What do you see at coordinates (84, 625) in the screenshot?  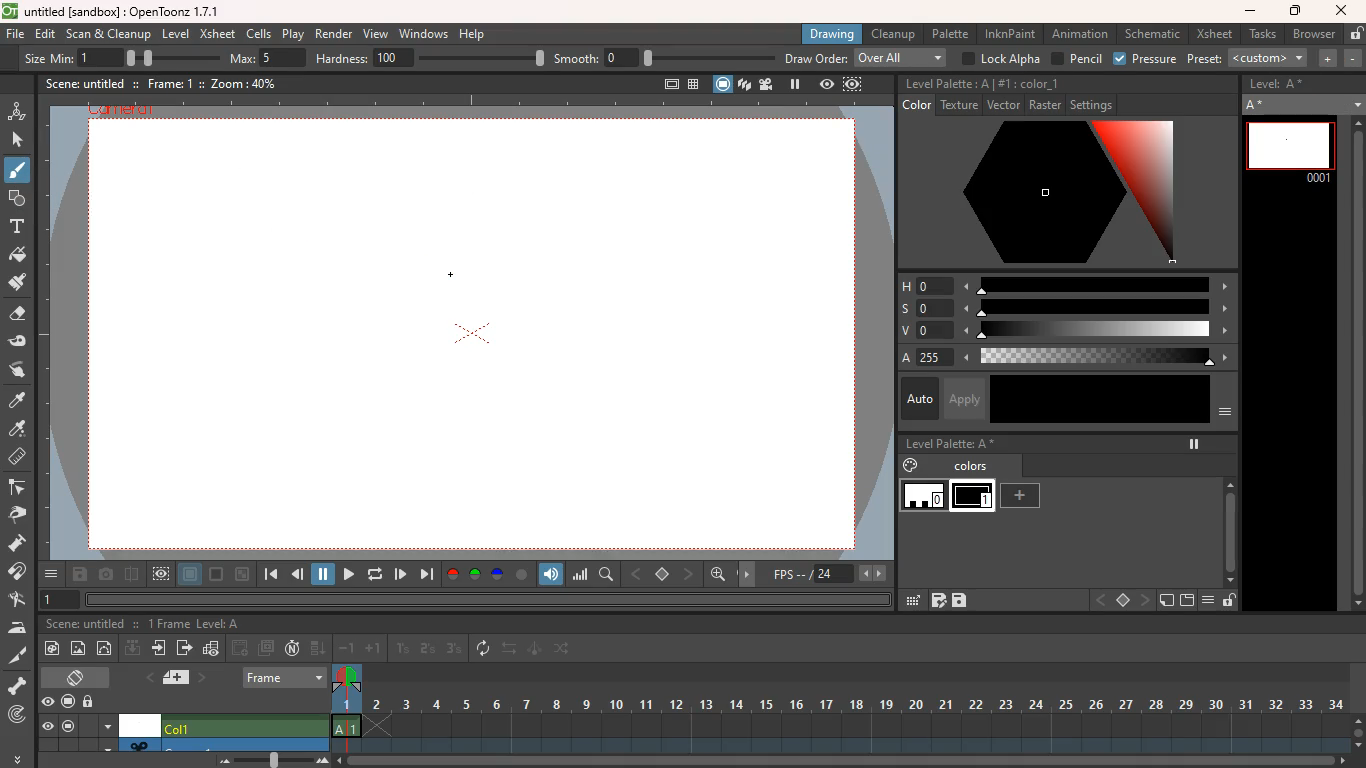 I see `scene: untitled` at bounding box center [84, 625].